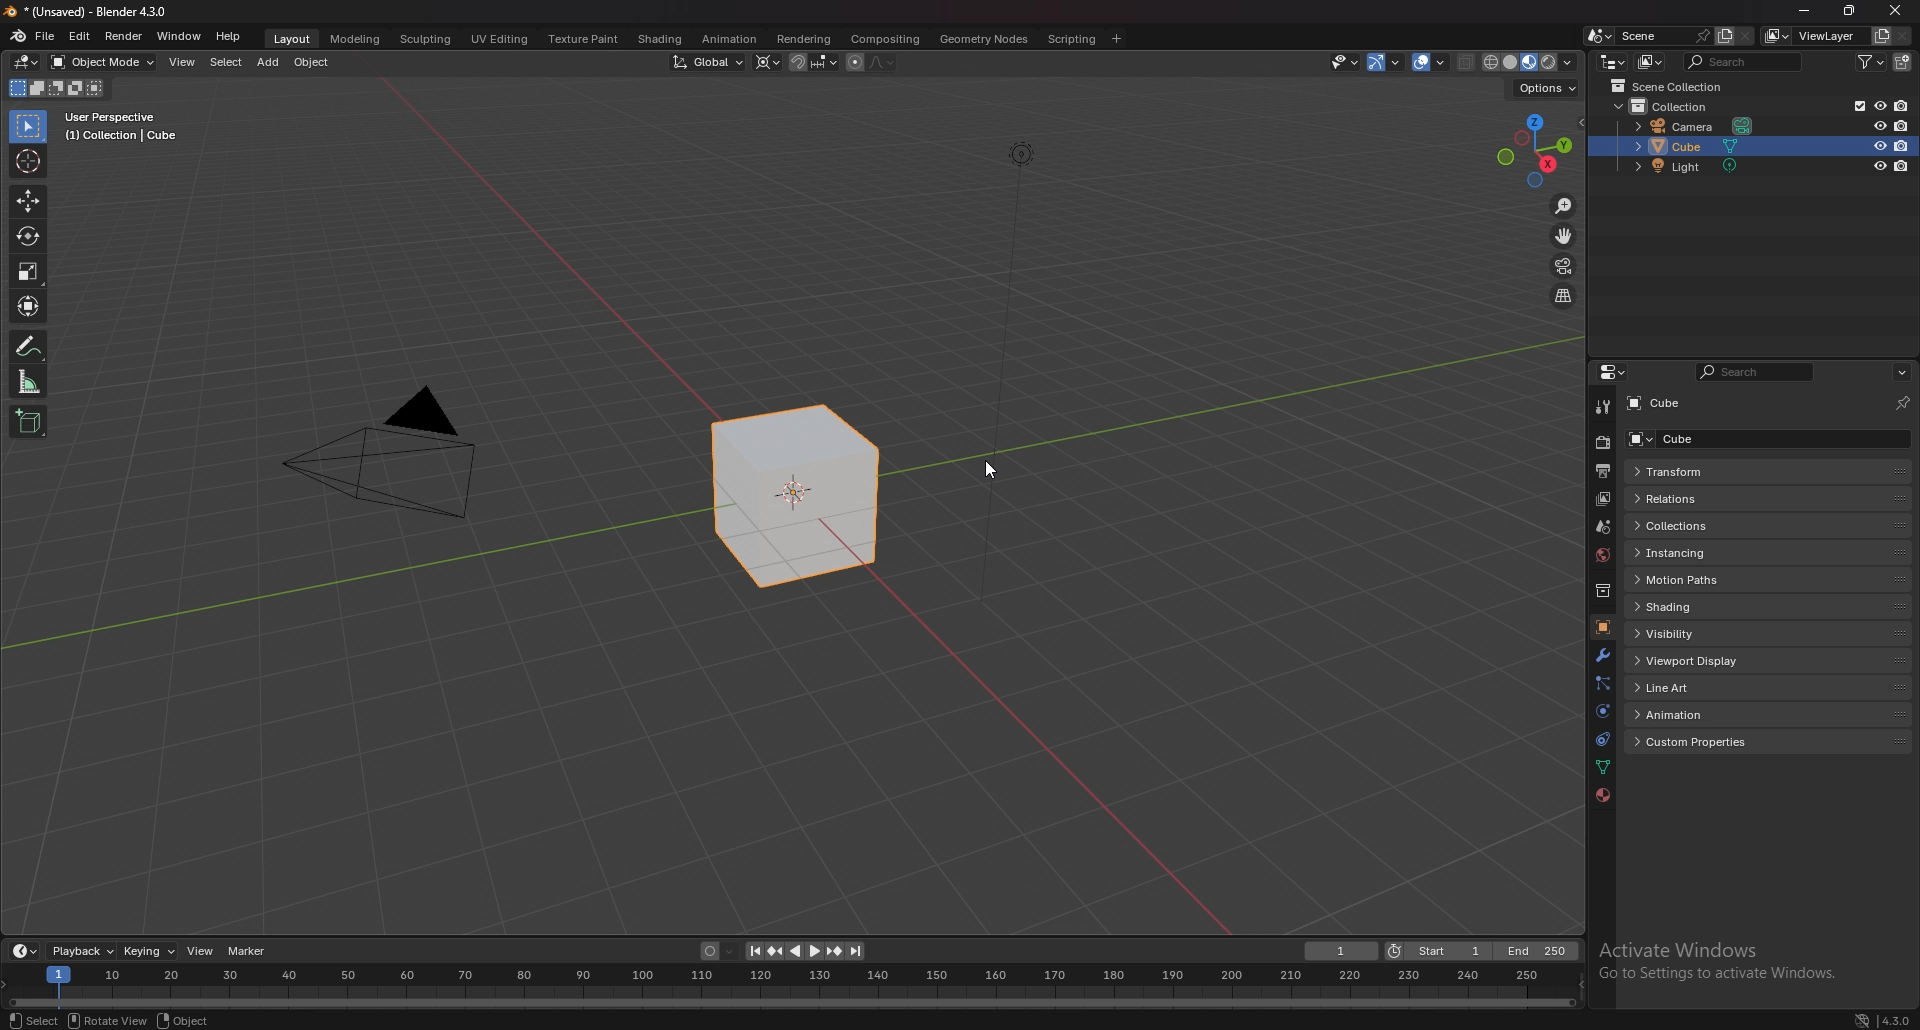  Describe the element at coordinates (16, 37) in the screenshot. I see `blender` at that location.